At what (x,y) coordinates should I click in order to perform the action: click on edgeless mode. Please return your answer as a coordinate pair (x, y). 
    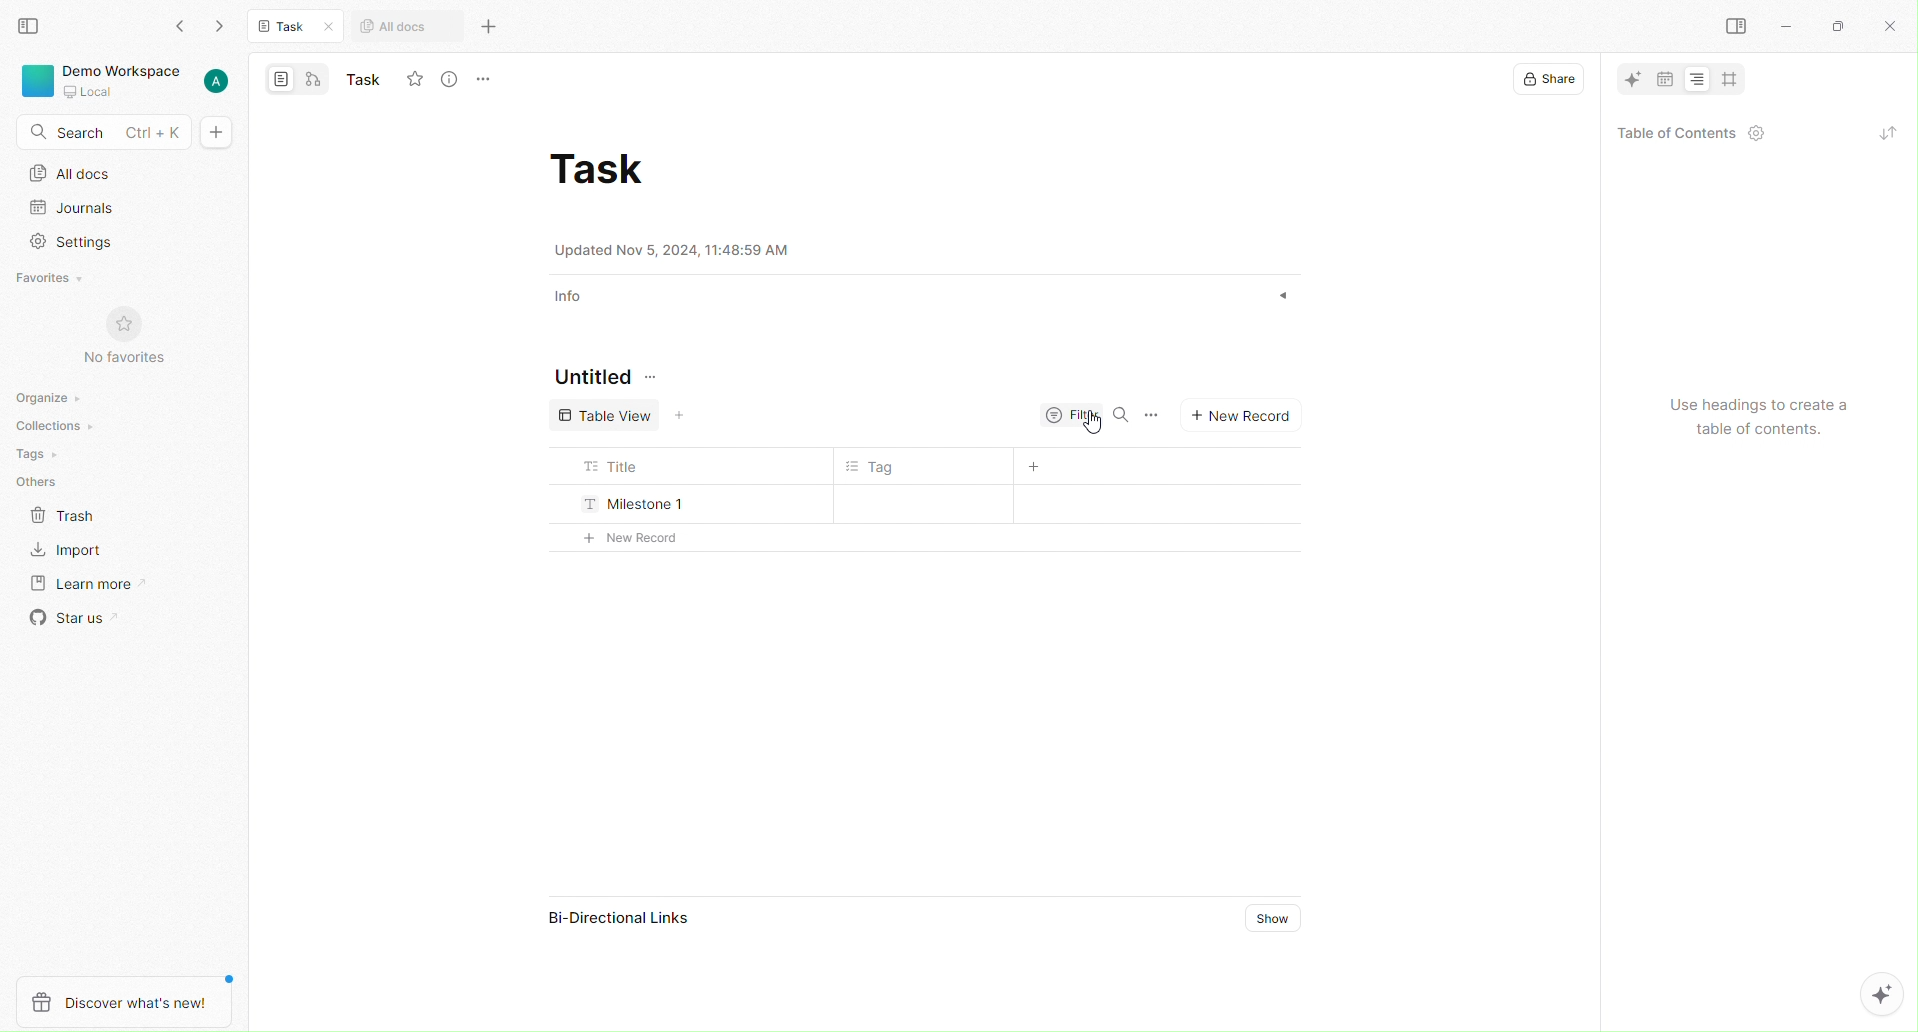
    Looking at the image, I should click on (314, 81).